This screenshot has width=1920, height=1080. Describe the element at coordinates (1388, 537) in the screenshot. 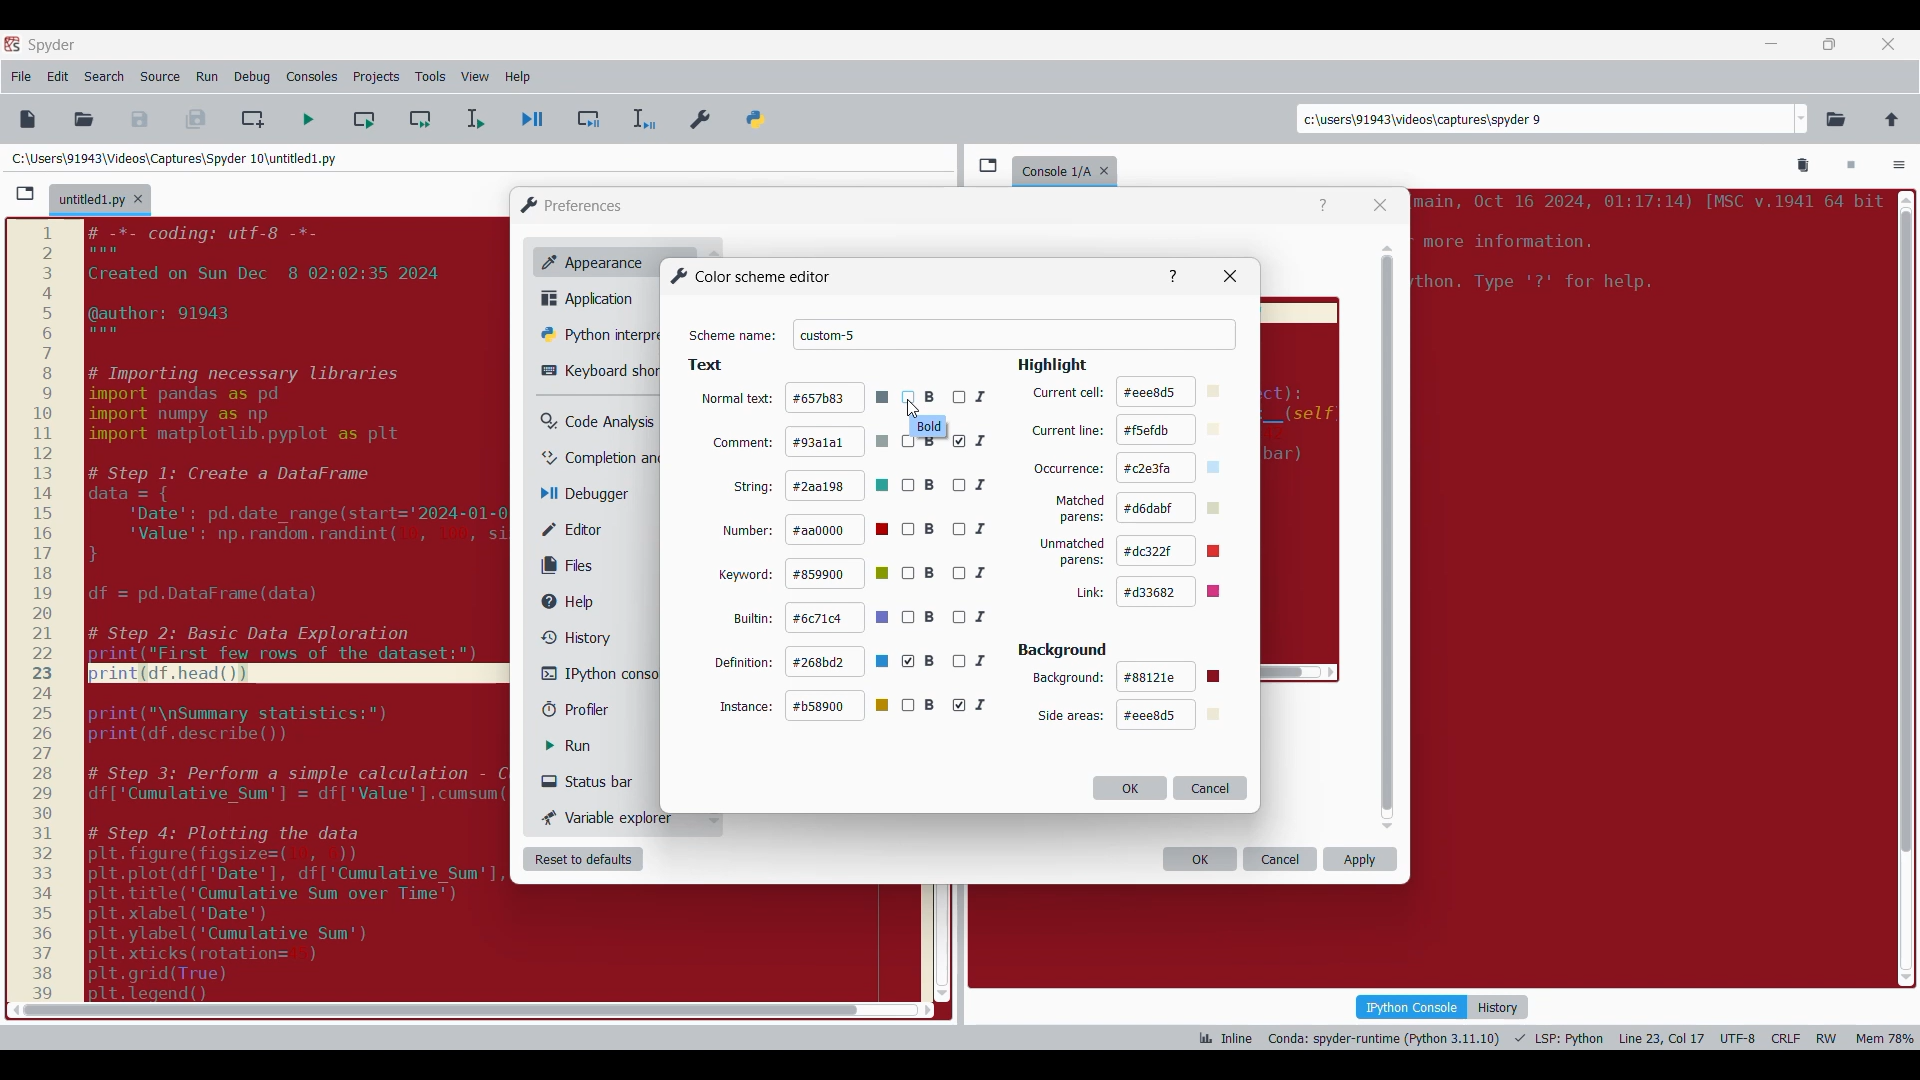

I see `Vertical slide bar` at that location.